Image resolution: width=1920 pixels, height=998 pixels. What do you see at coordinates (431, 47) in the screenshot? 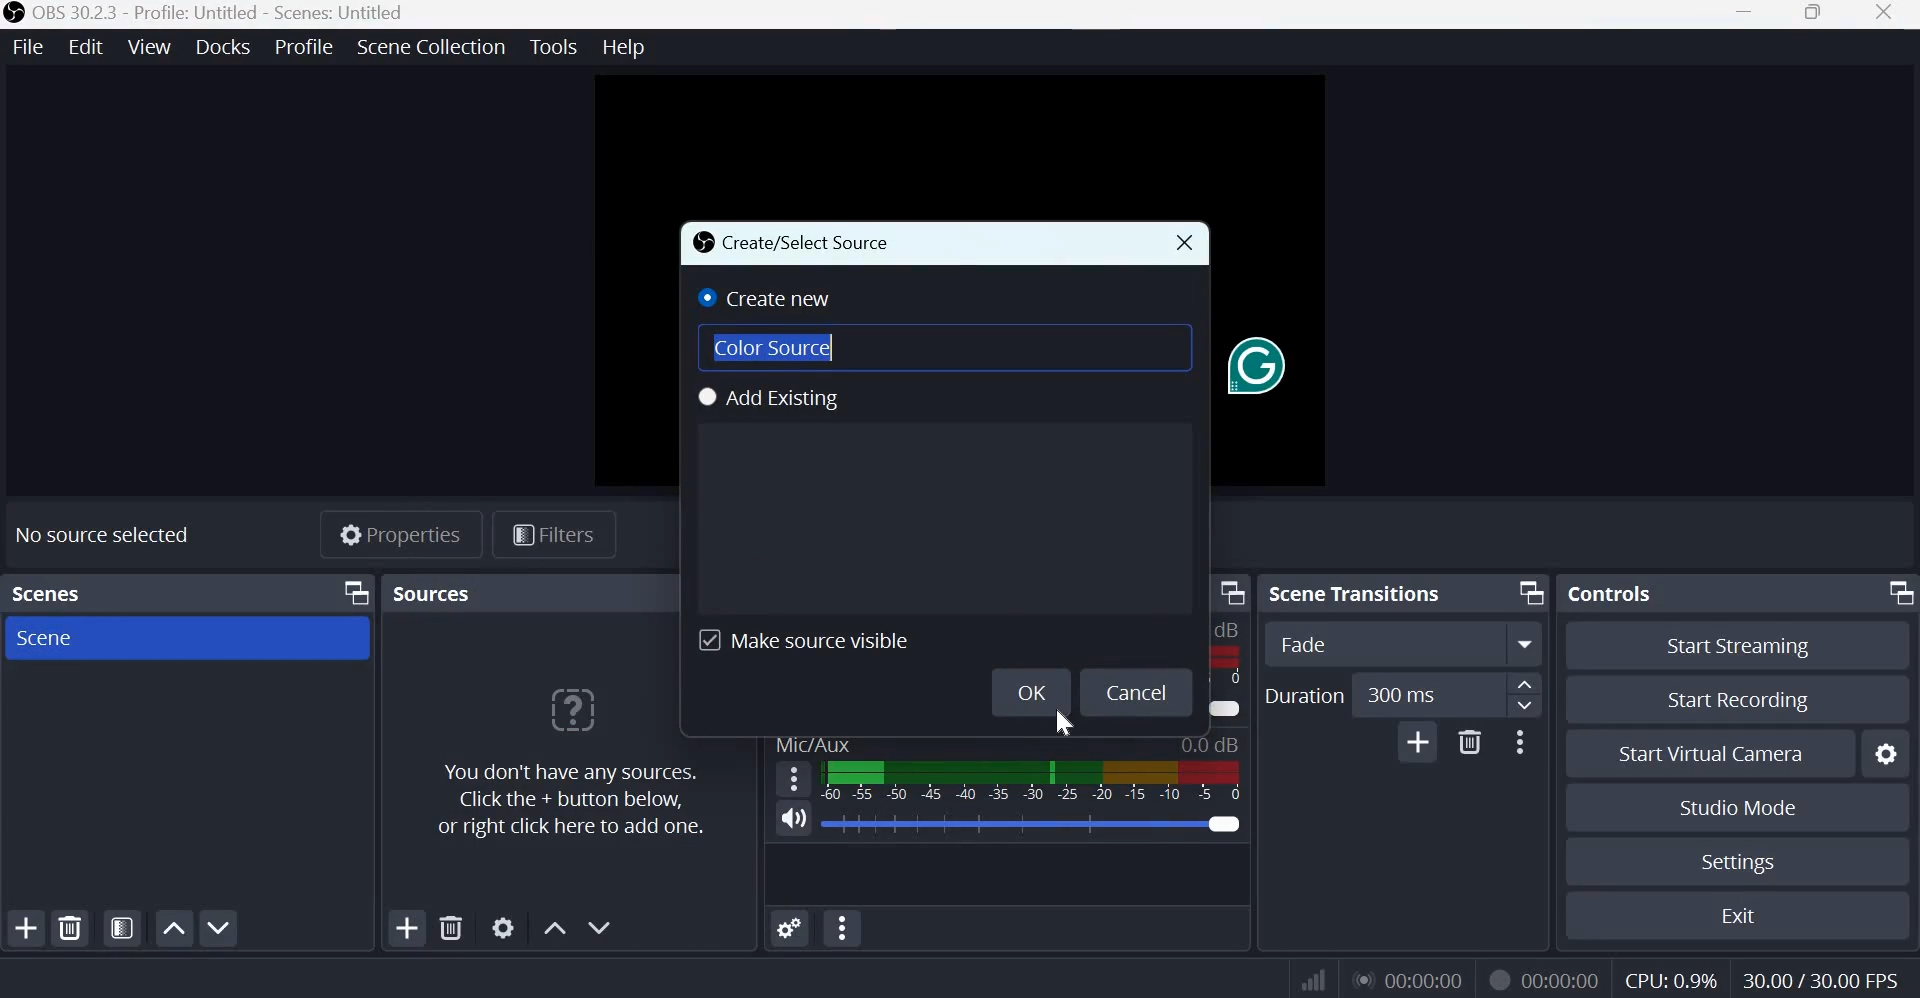
I see `Scene Collection` at bounding box center [431, 47].